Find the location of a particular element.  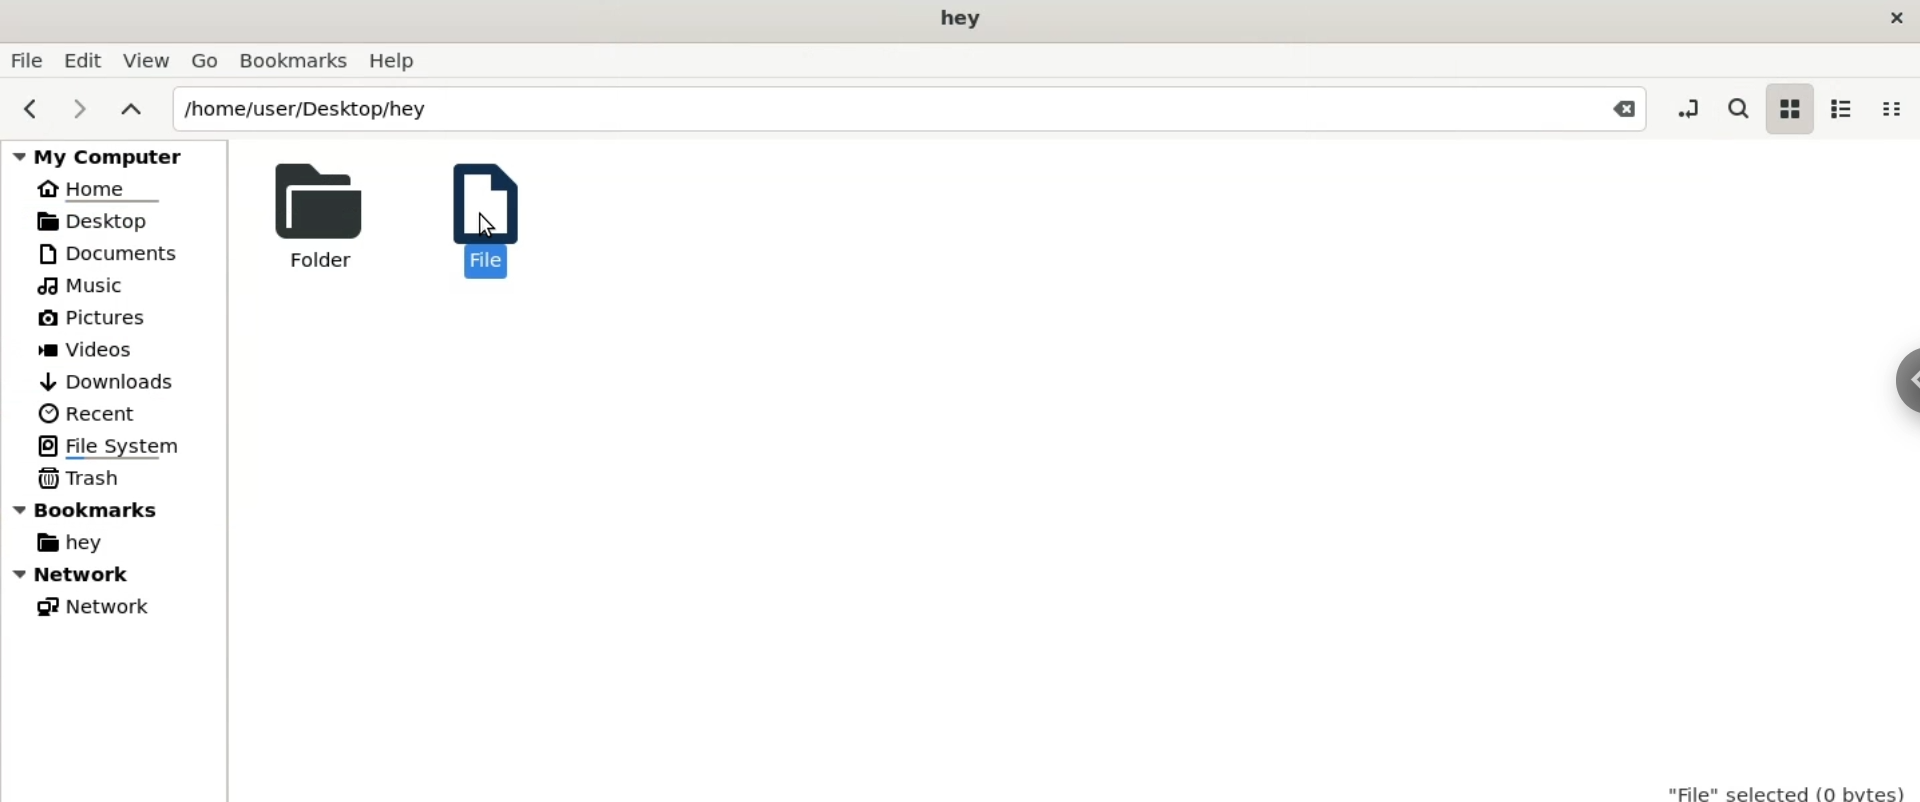

search is located at coordinates (1736, 110).